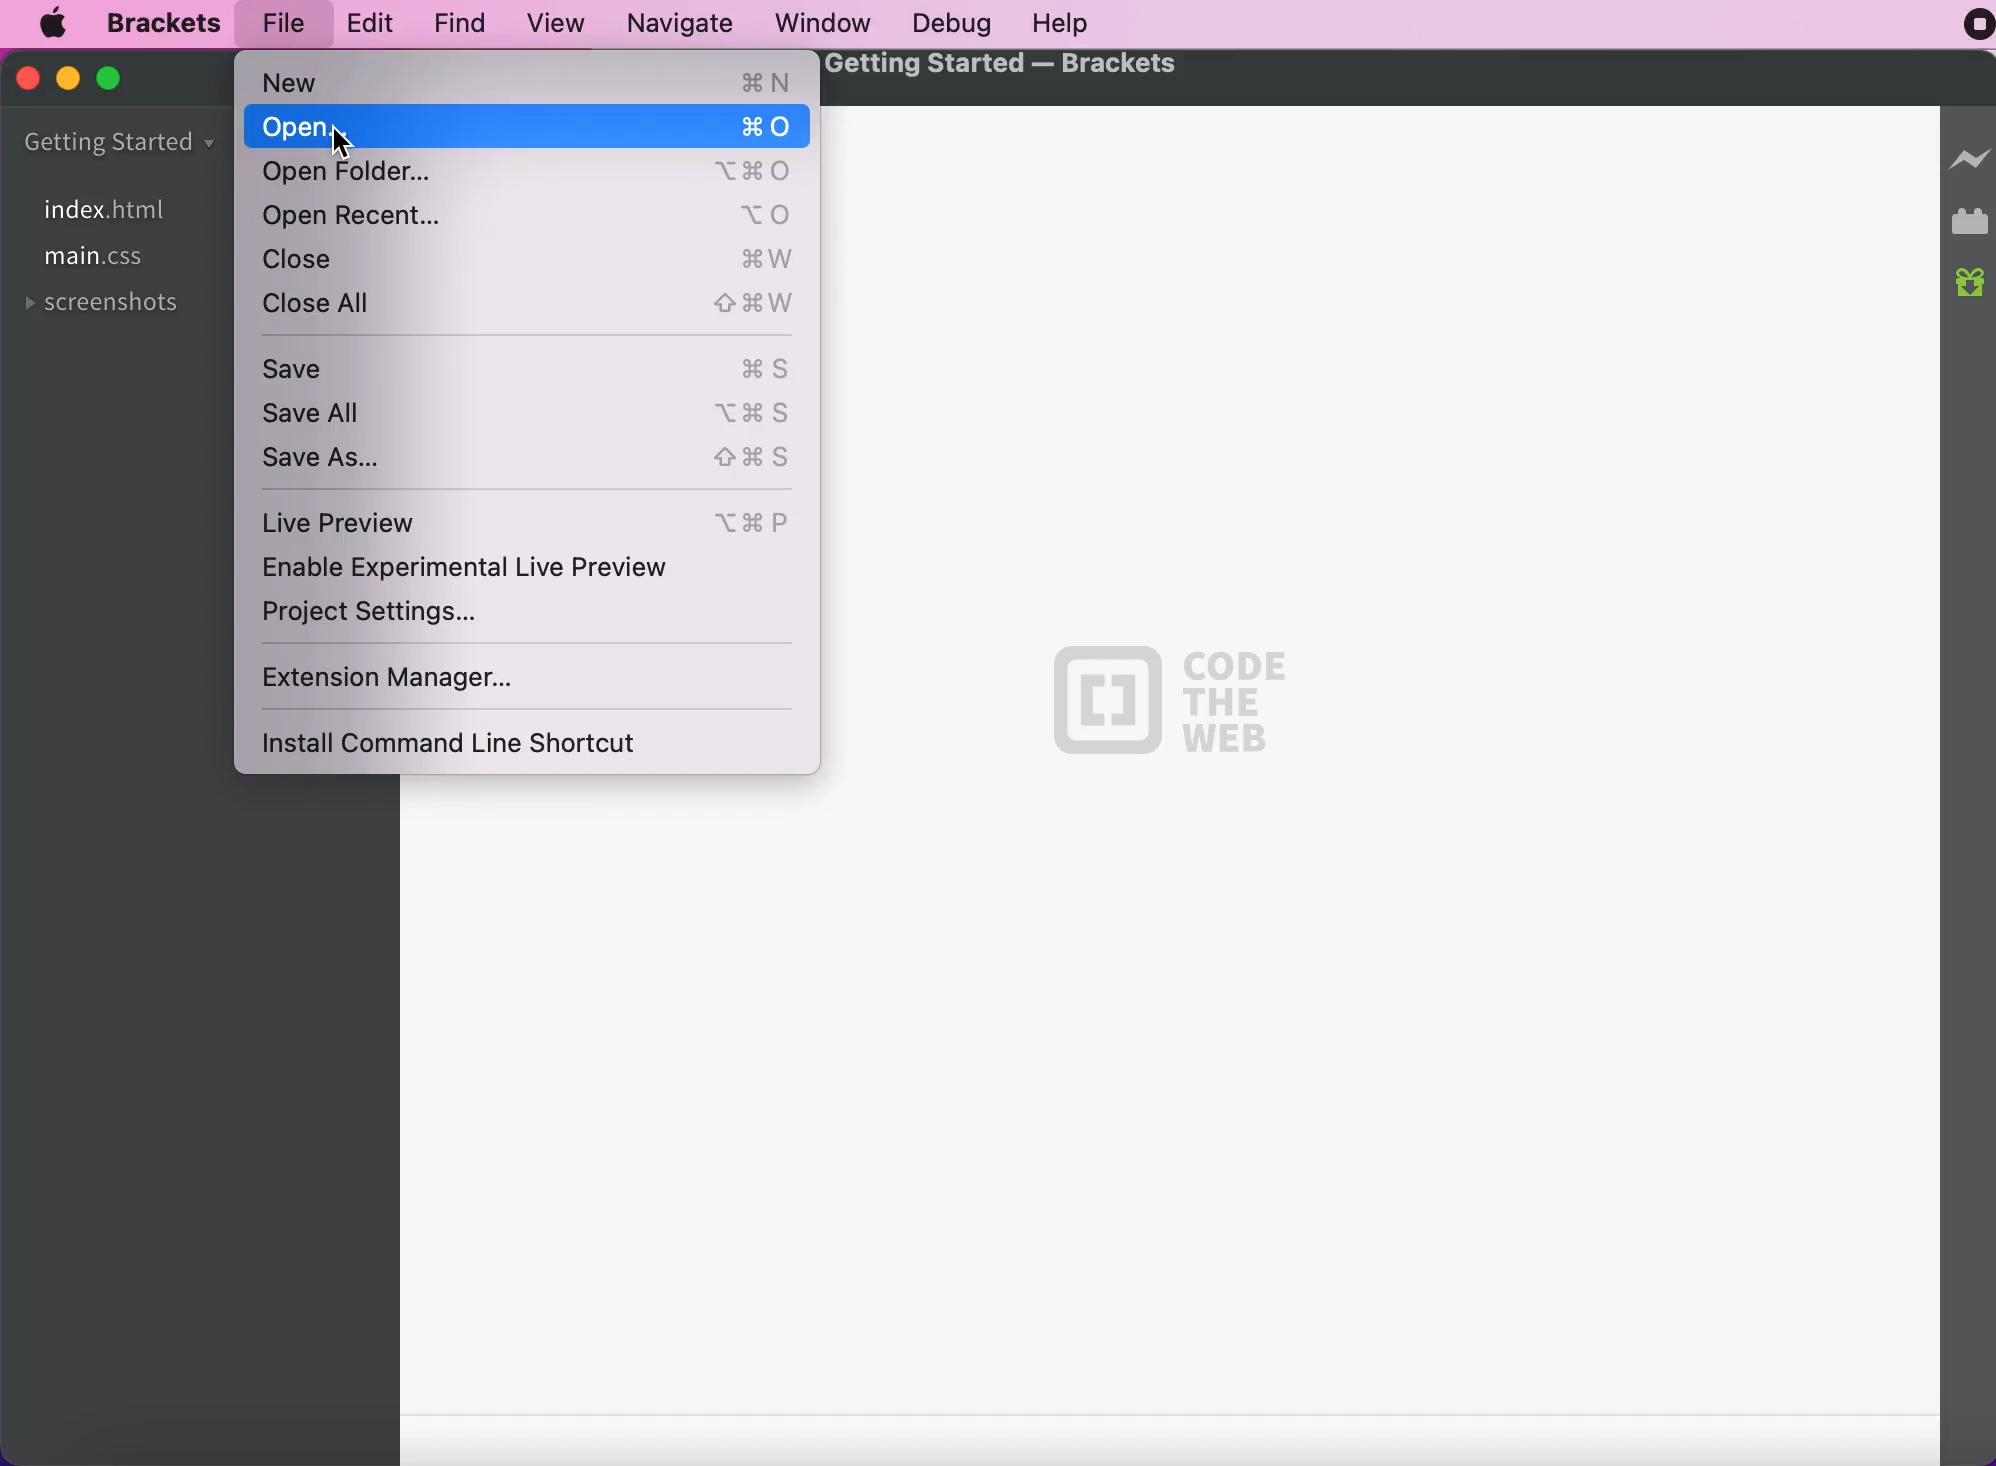 Image resolution: width=1996 pixels, height=1466 pixels. I want to click on index.html, so click(131, 207).